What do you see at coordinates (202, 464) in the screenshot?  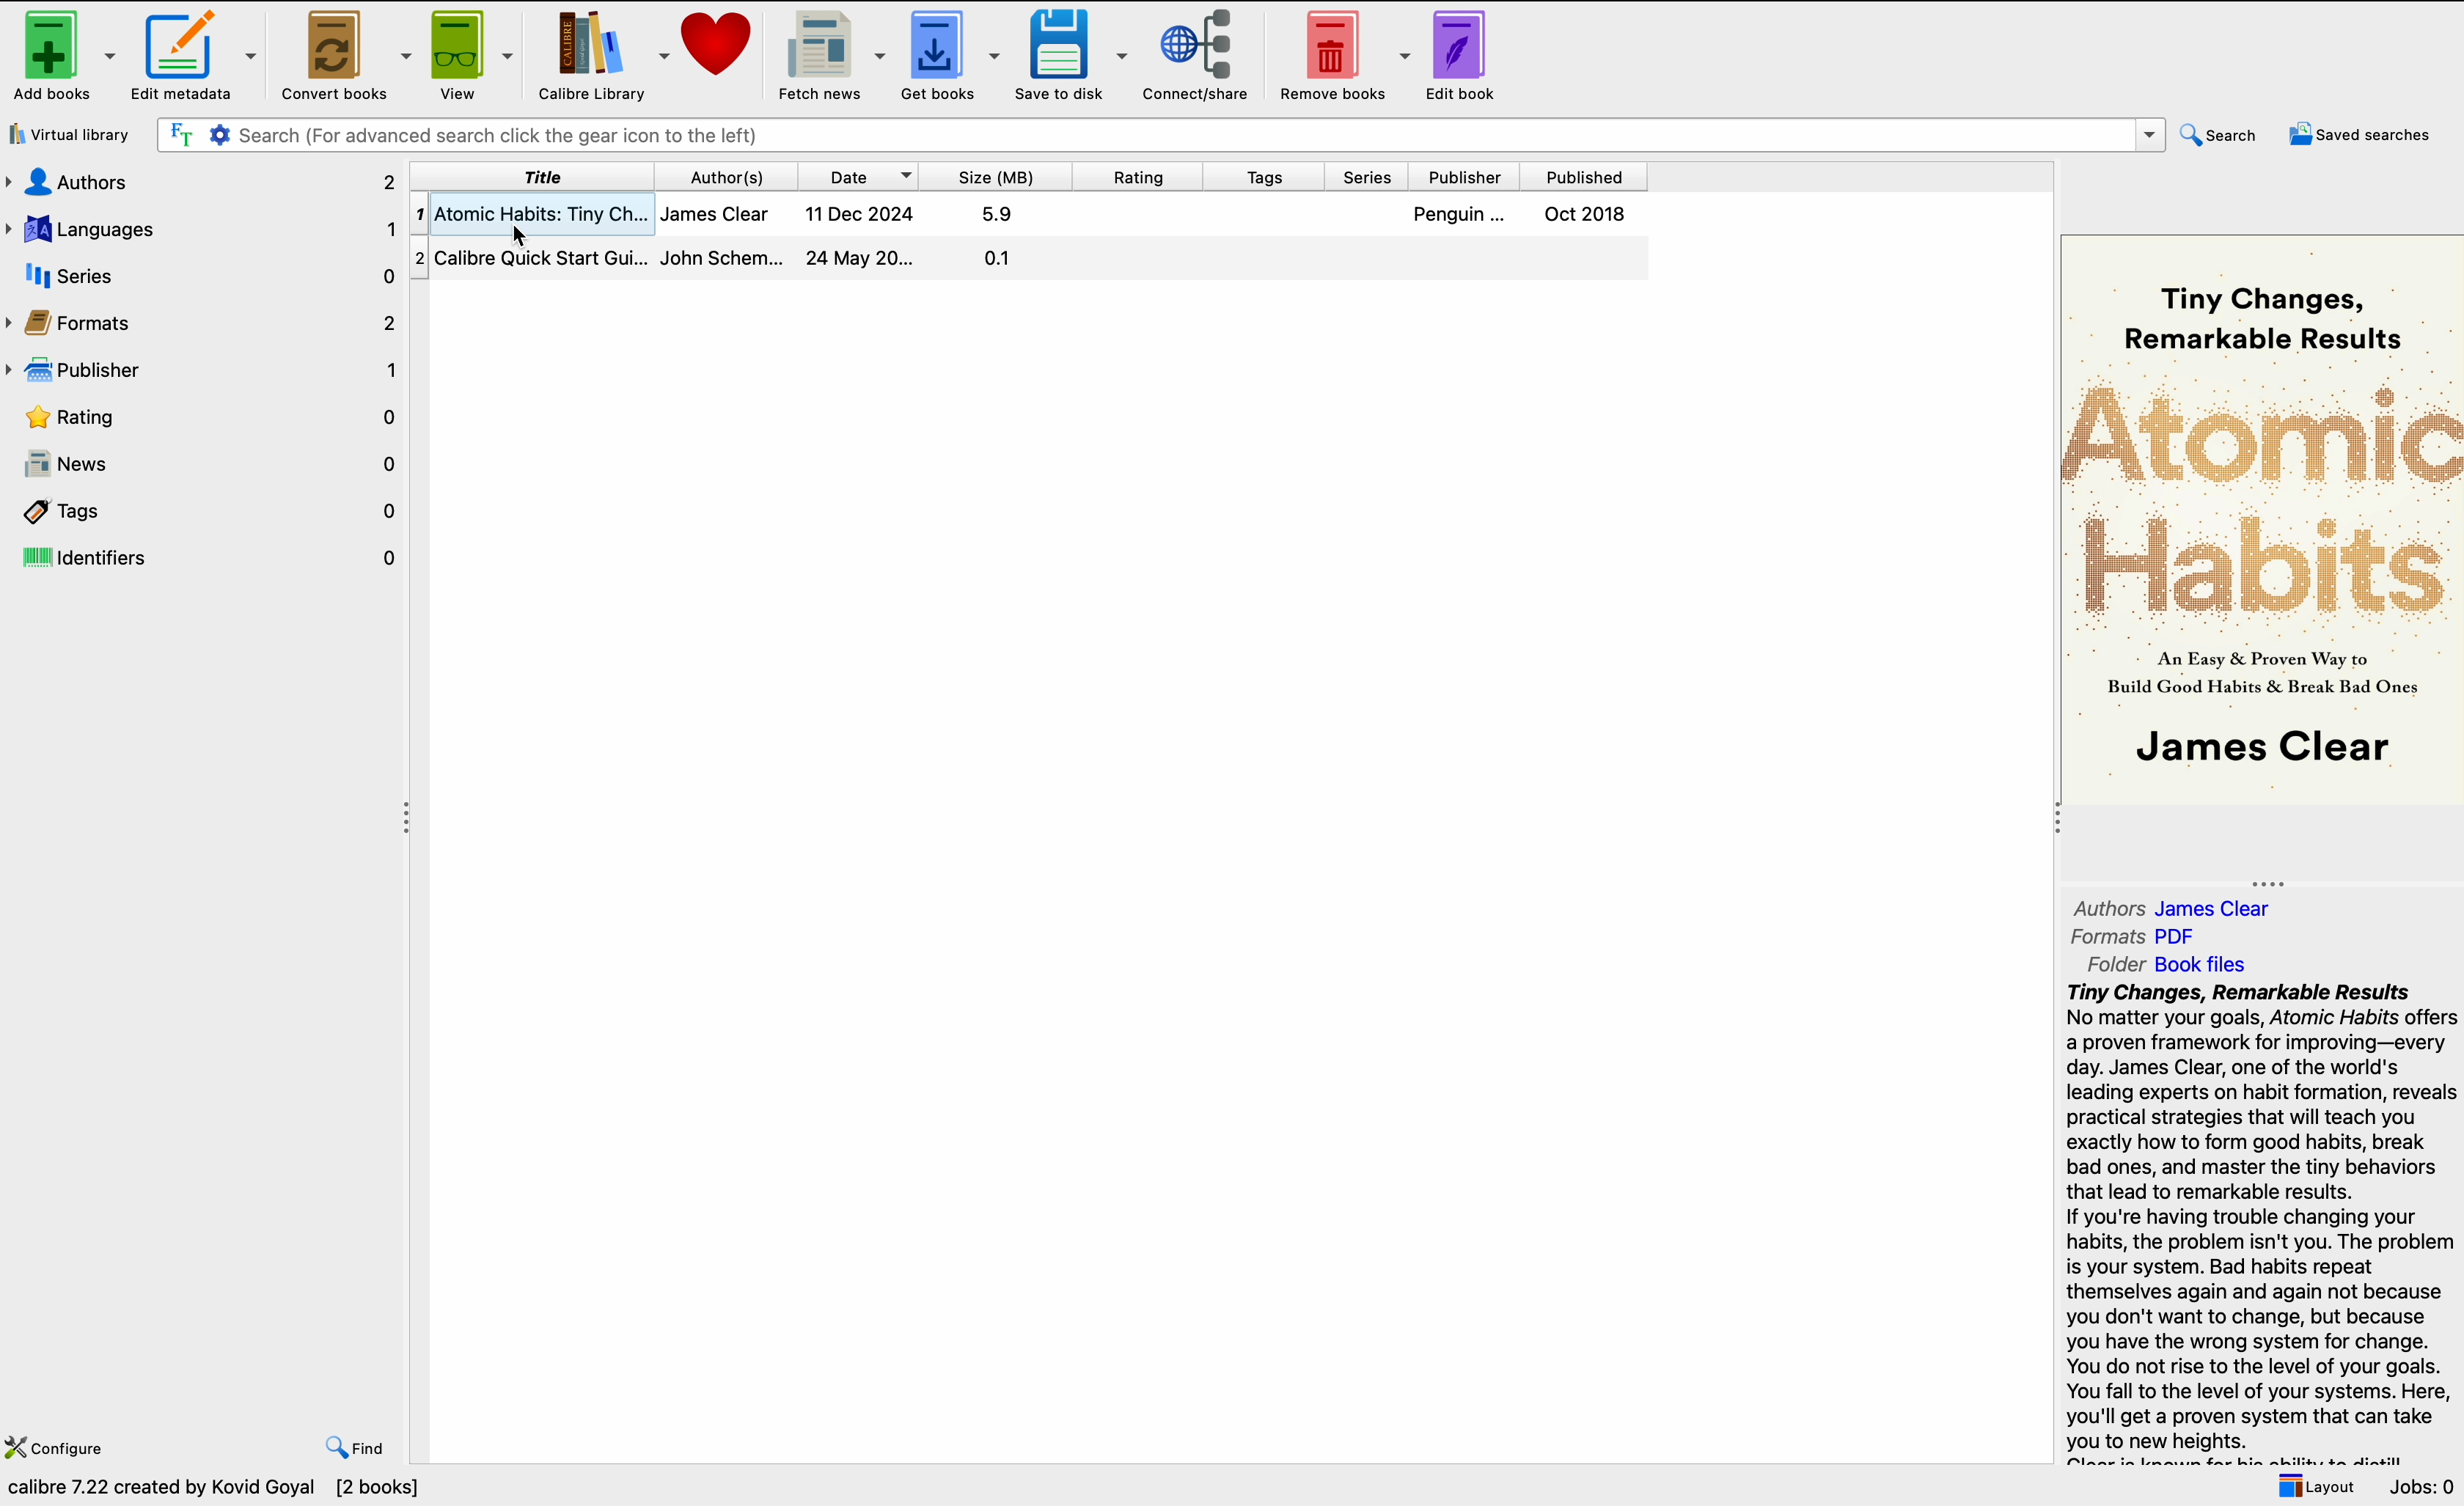 I see `news` at bounding box center [202, 464].